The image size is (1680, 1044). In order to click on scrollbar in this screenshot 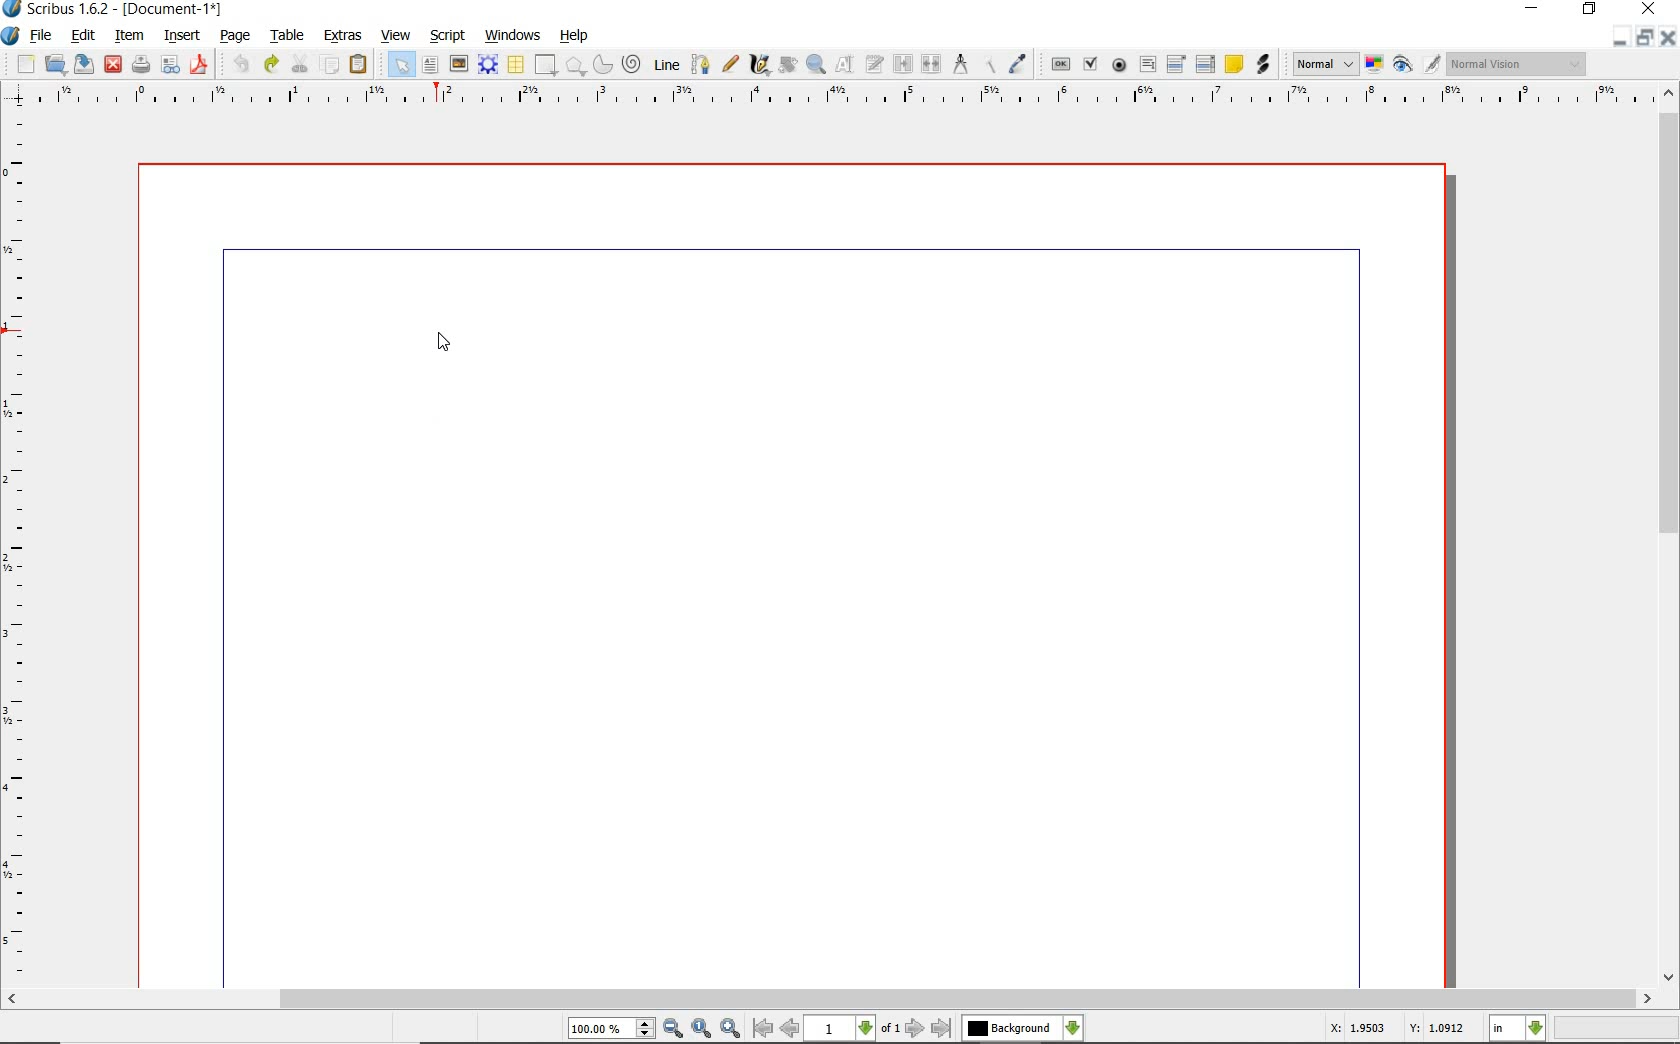, I will do `click(831, 1000)`.